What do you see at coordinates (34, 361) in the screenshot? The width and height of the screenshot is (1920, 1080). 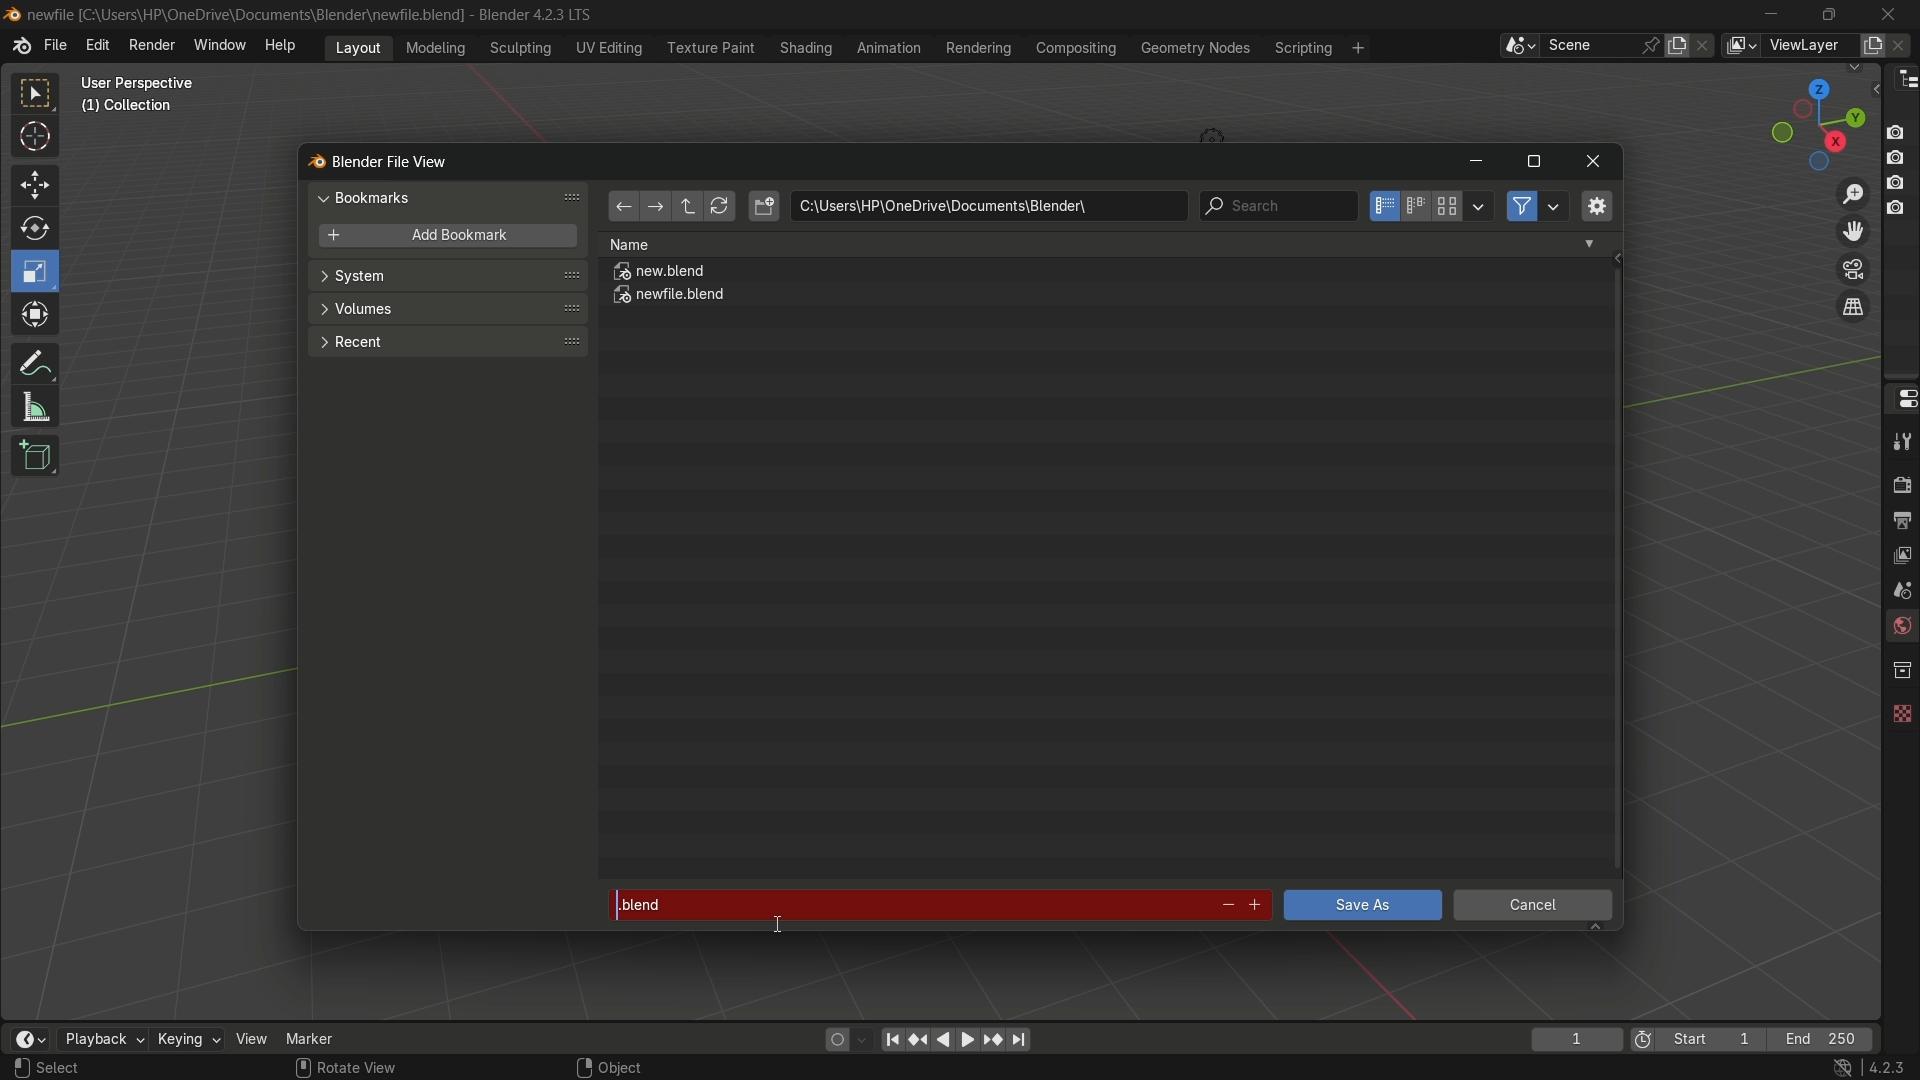 I see `annotate` at bounding box center [34, 361].